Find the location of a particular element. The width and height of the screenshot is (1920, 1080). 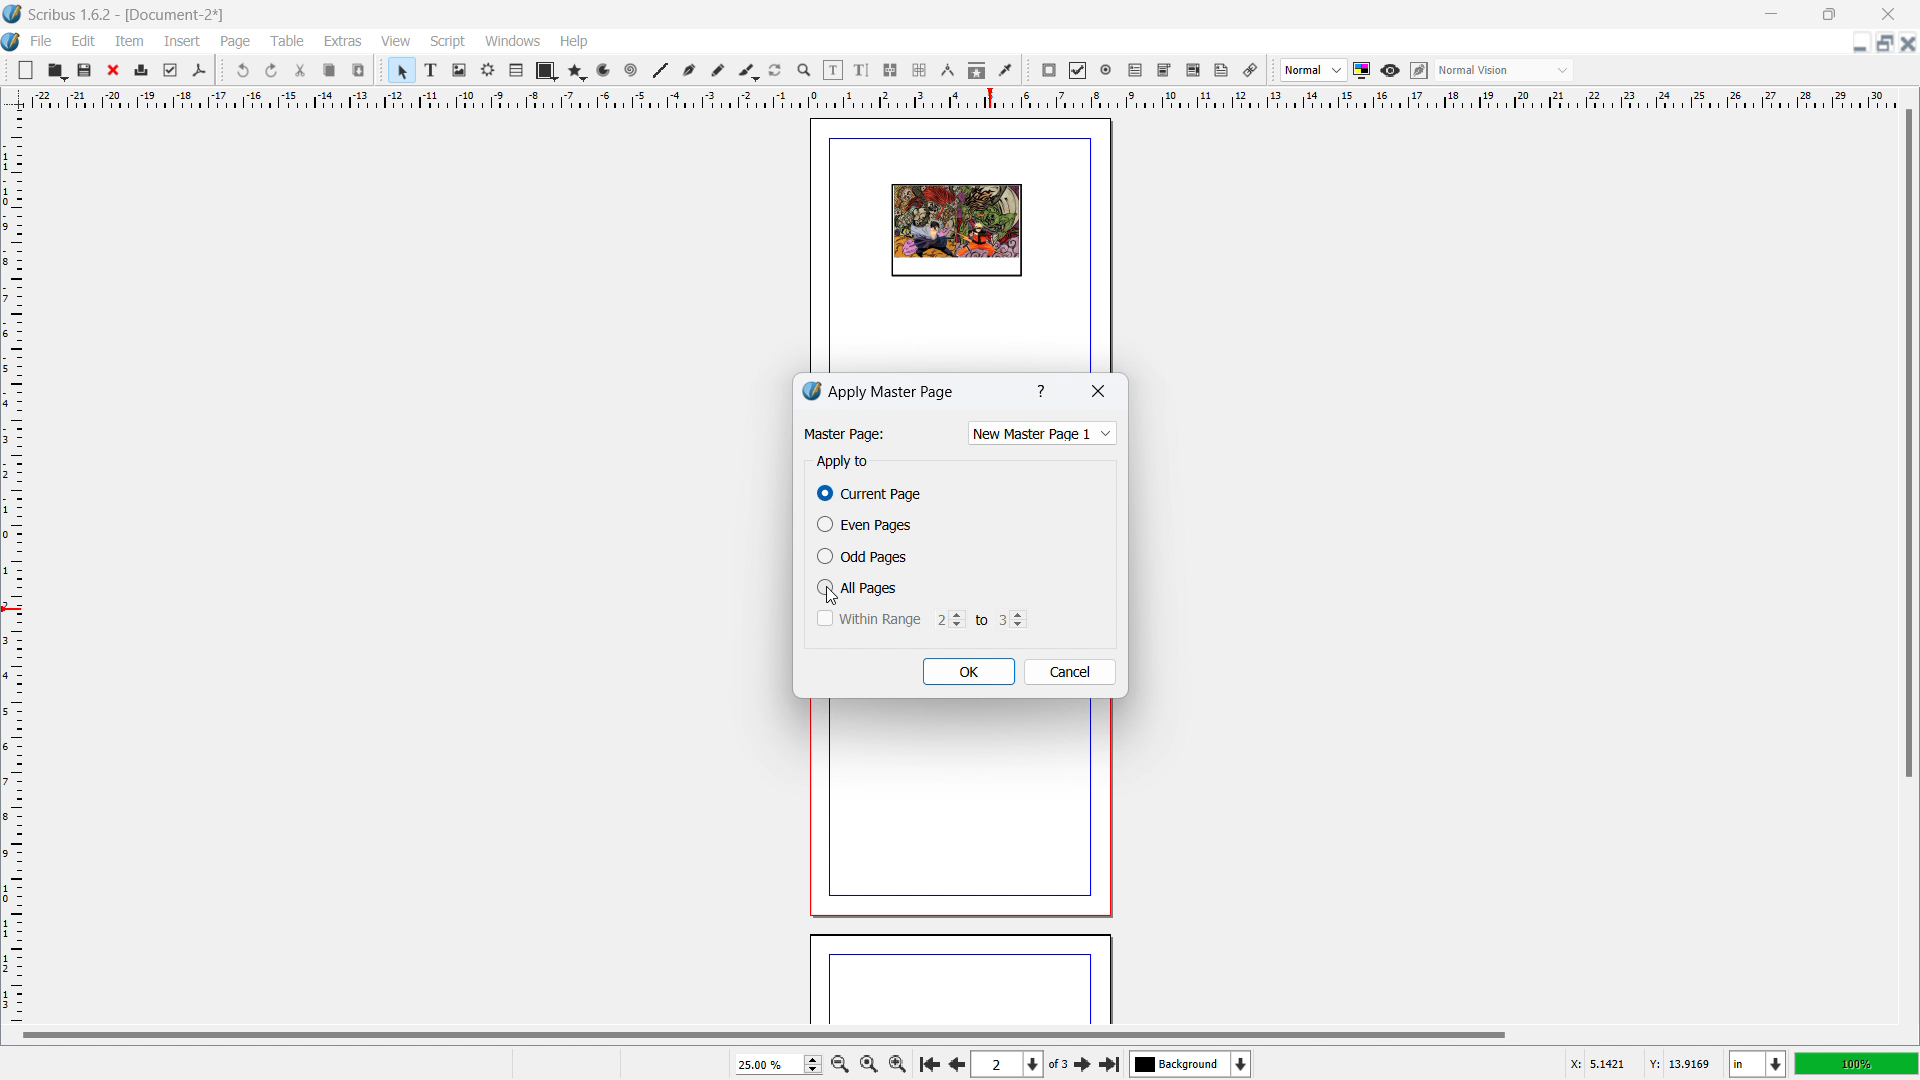

cursor coordinate is located at coordinates (1639, 1061).